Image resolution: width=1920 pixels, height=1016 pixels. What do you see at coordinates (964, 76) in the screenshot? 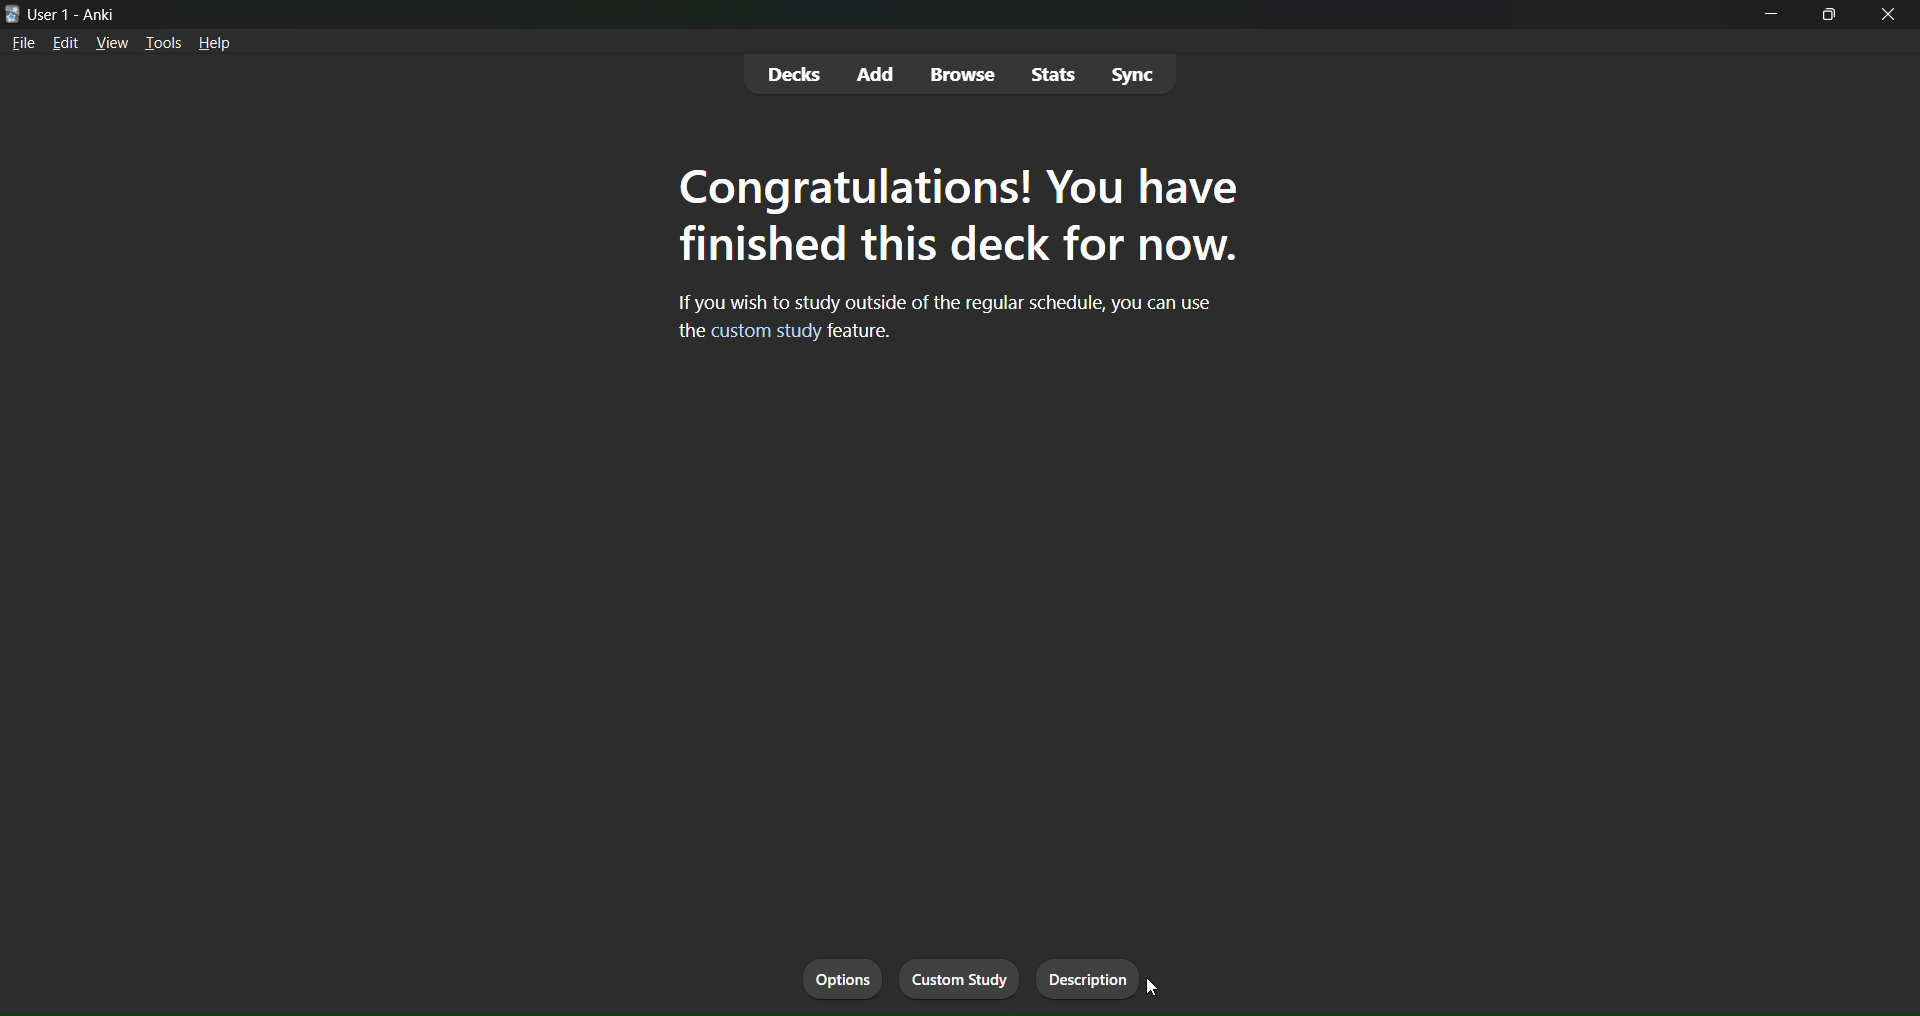
I see `browse` at bounding box center [964, 76].